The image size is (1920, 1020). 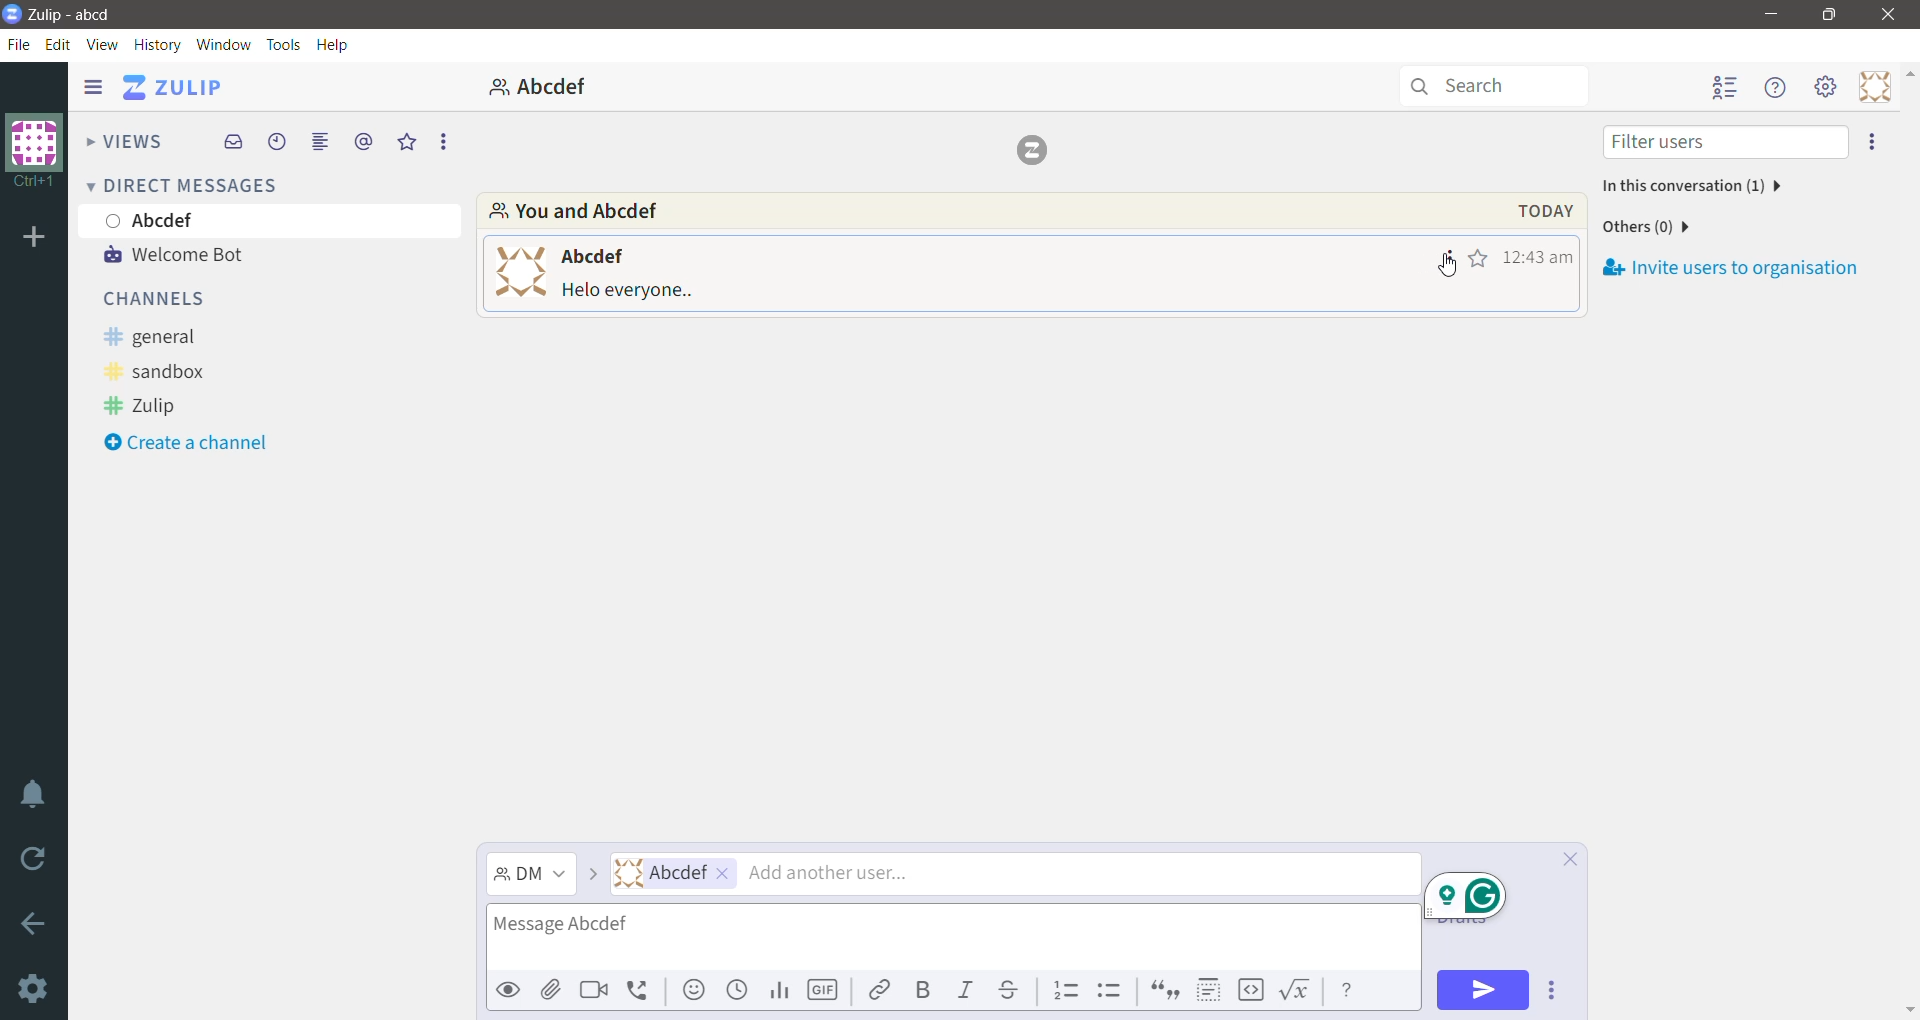 What do you see at coordinates (93, 86) in the screenshot?
I see `Show/Hide left sidebar` at bounding box center [93, 86].